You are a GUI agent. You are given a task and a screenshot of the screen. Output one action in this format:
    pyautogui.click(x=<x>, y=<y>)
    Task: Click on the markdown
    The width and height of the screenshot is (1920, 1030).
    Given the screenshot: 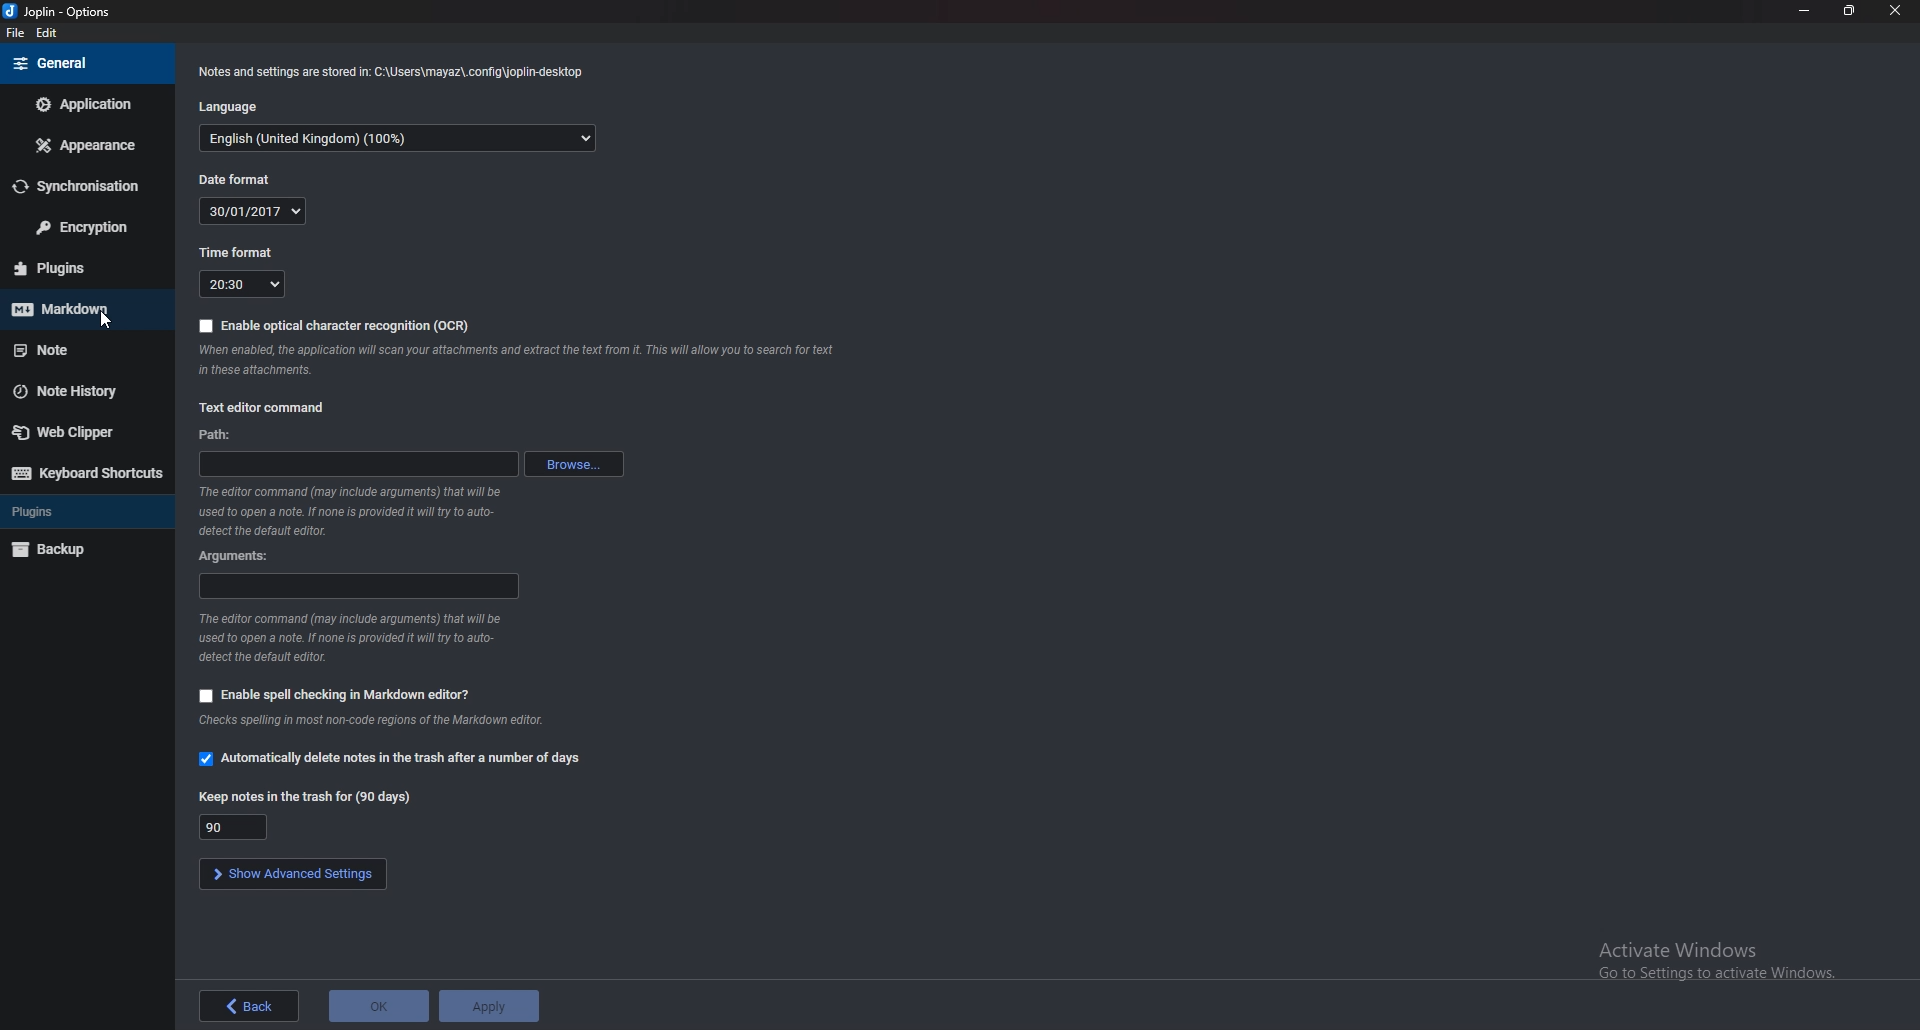 What is the action you would take?
    pyautogui.click(x=87, y=309)
    